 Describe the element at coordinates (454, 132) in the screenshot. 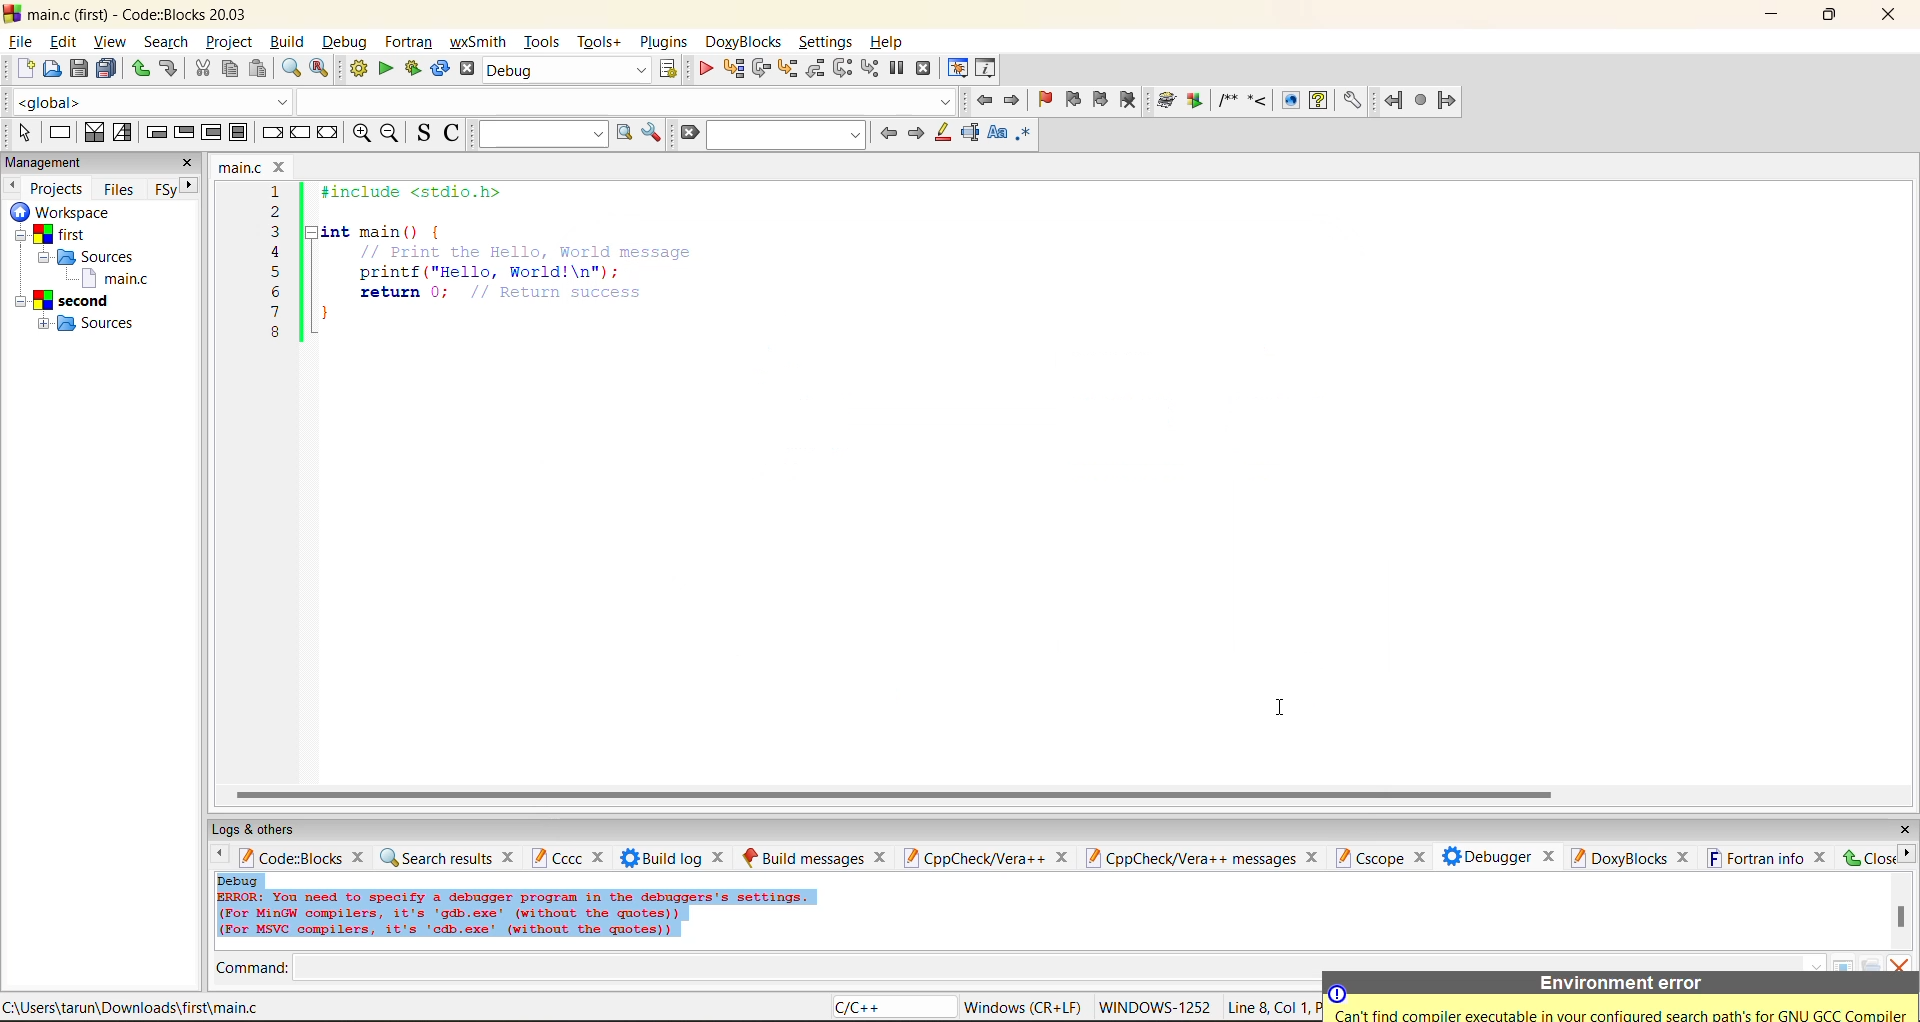

I see `toggle comments` at that location.